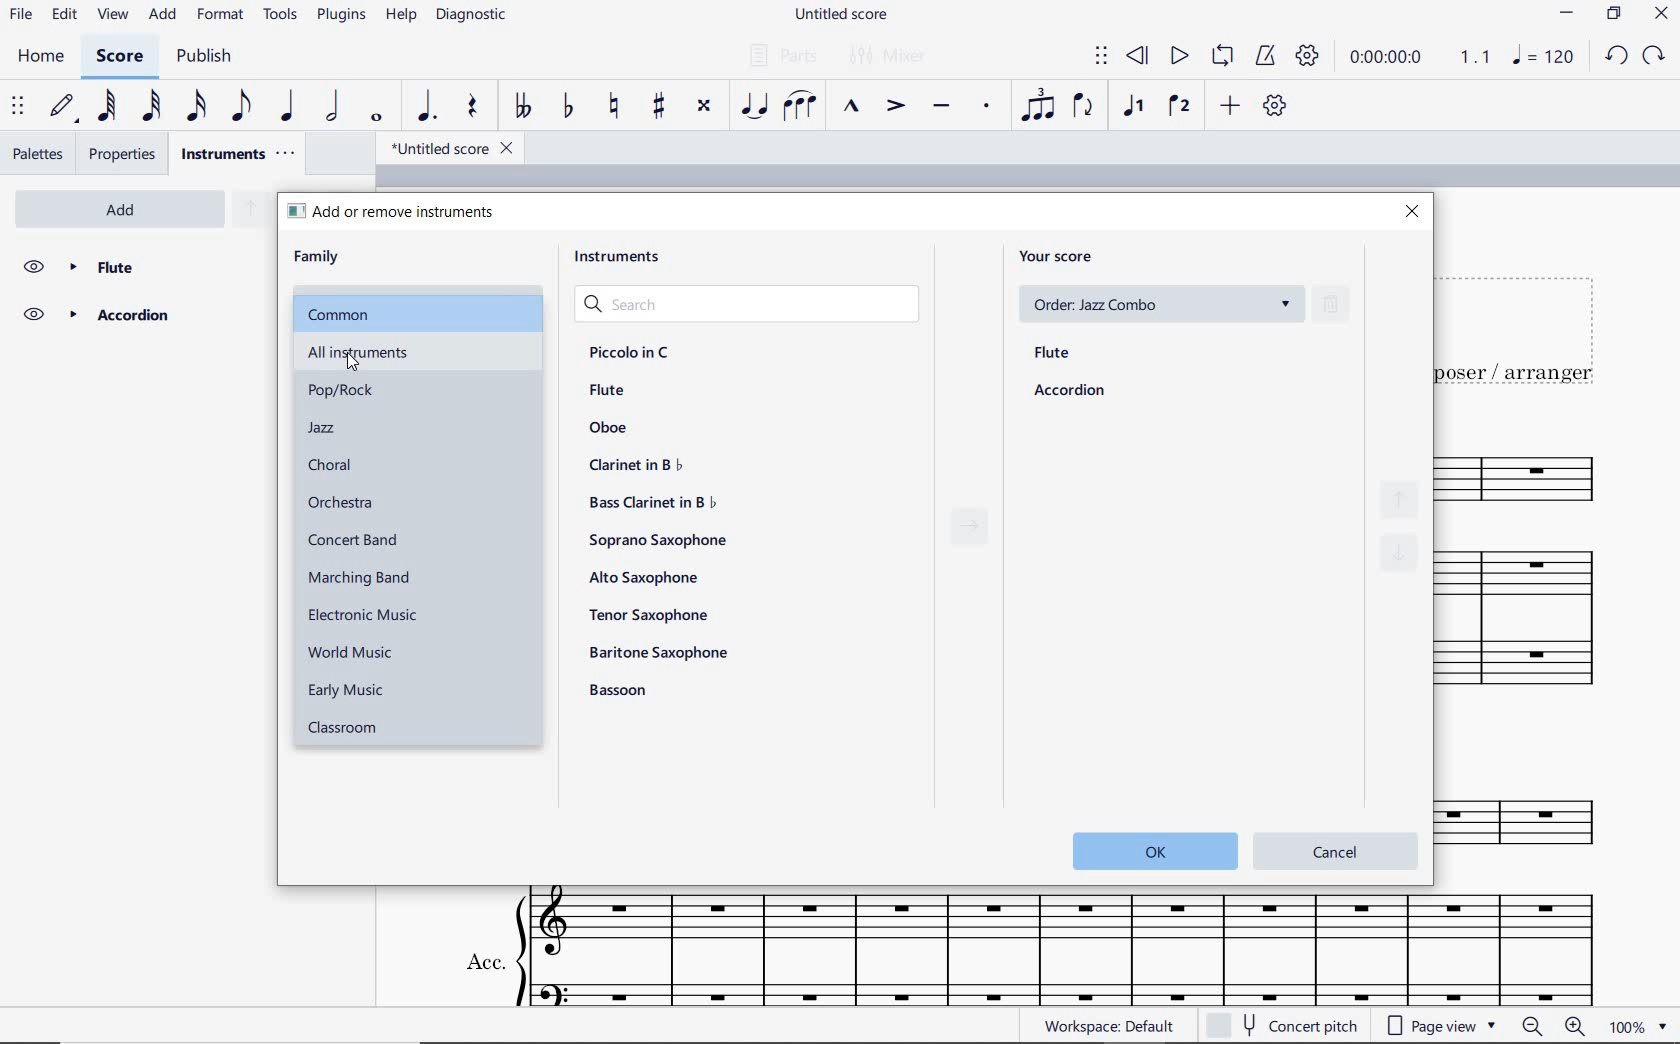 Image resolution: width=1680 pixels, height=1044 pixels. What do you see at coordinates (344, 503) in the screenshot?
I see `orchestra` at bounding box center [344, 503].